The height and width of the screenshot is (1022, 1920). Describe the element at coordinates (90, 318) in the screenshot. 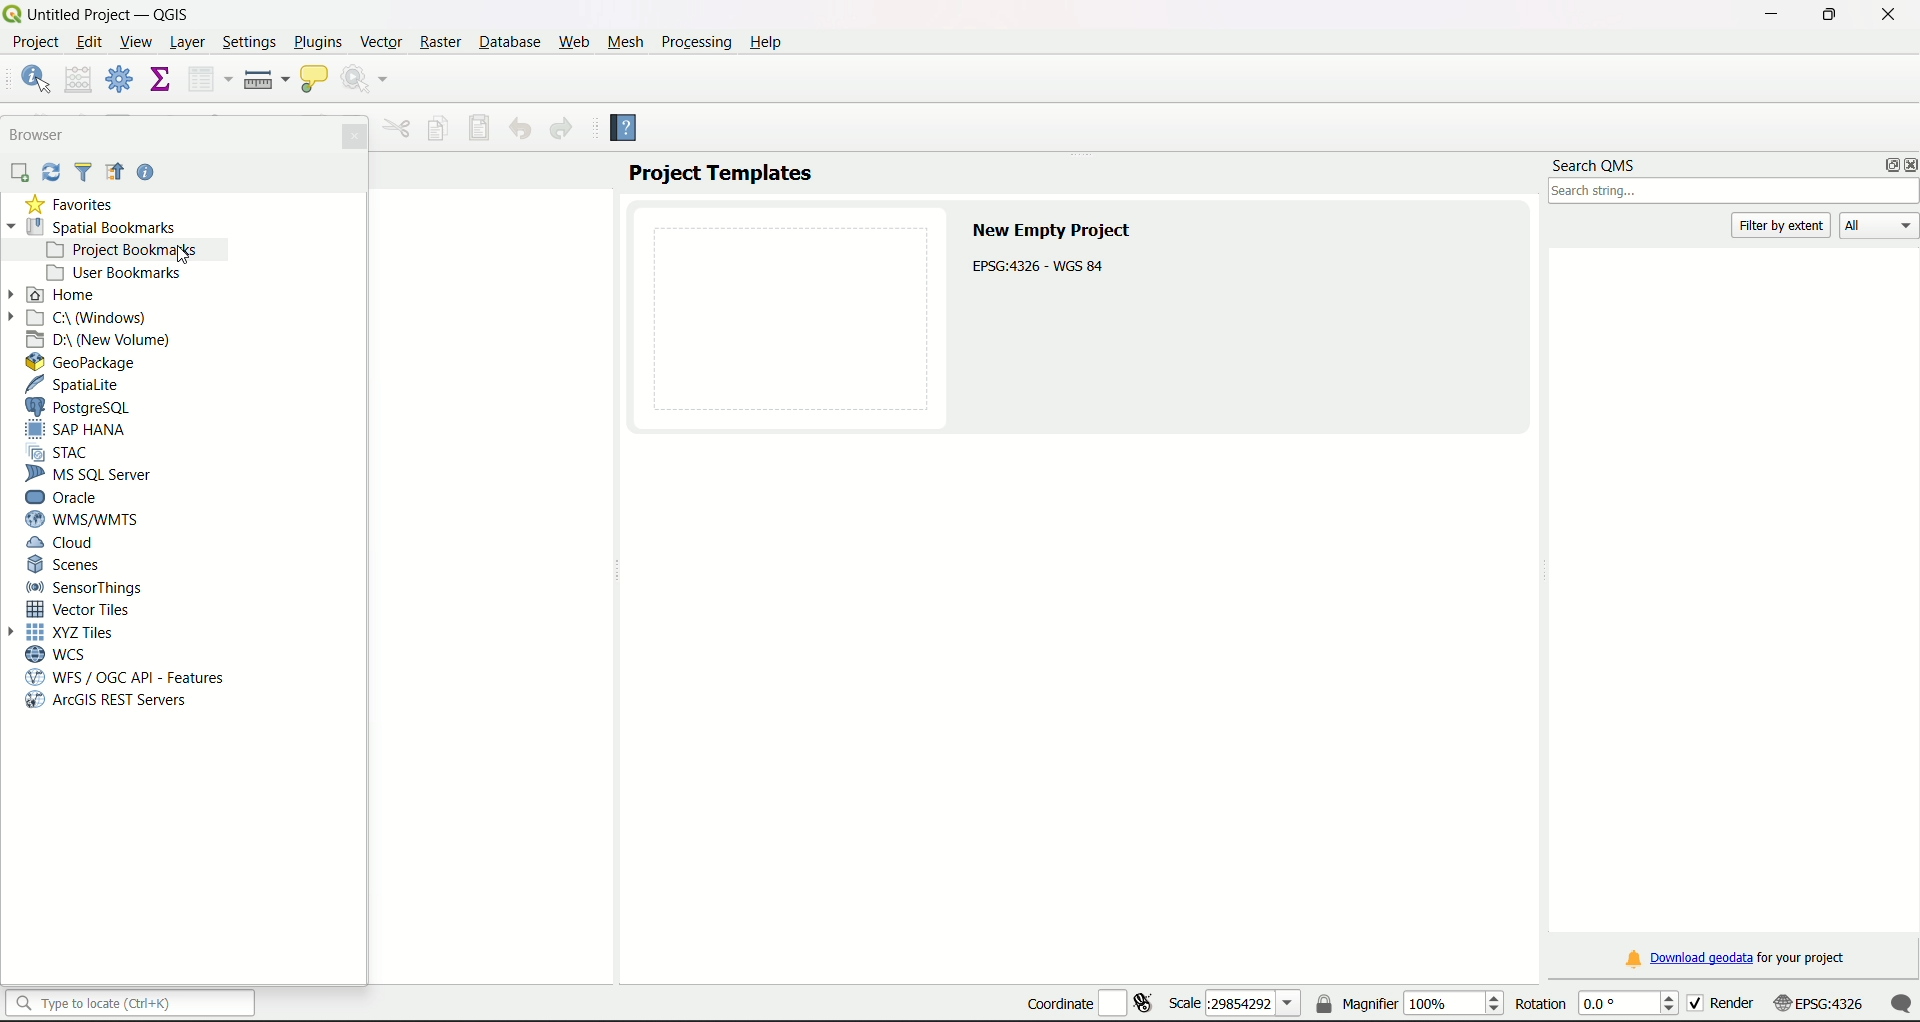

I see `C Drive  ` at that location.